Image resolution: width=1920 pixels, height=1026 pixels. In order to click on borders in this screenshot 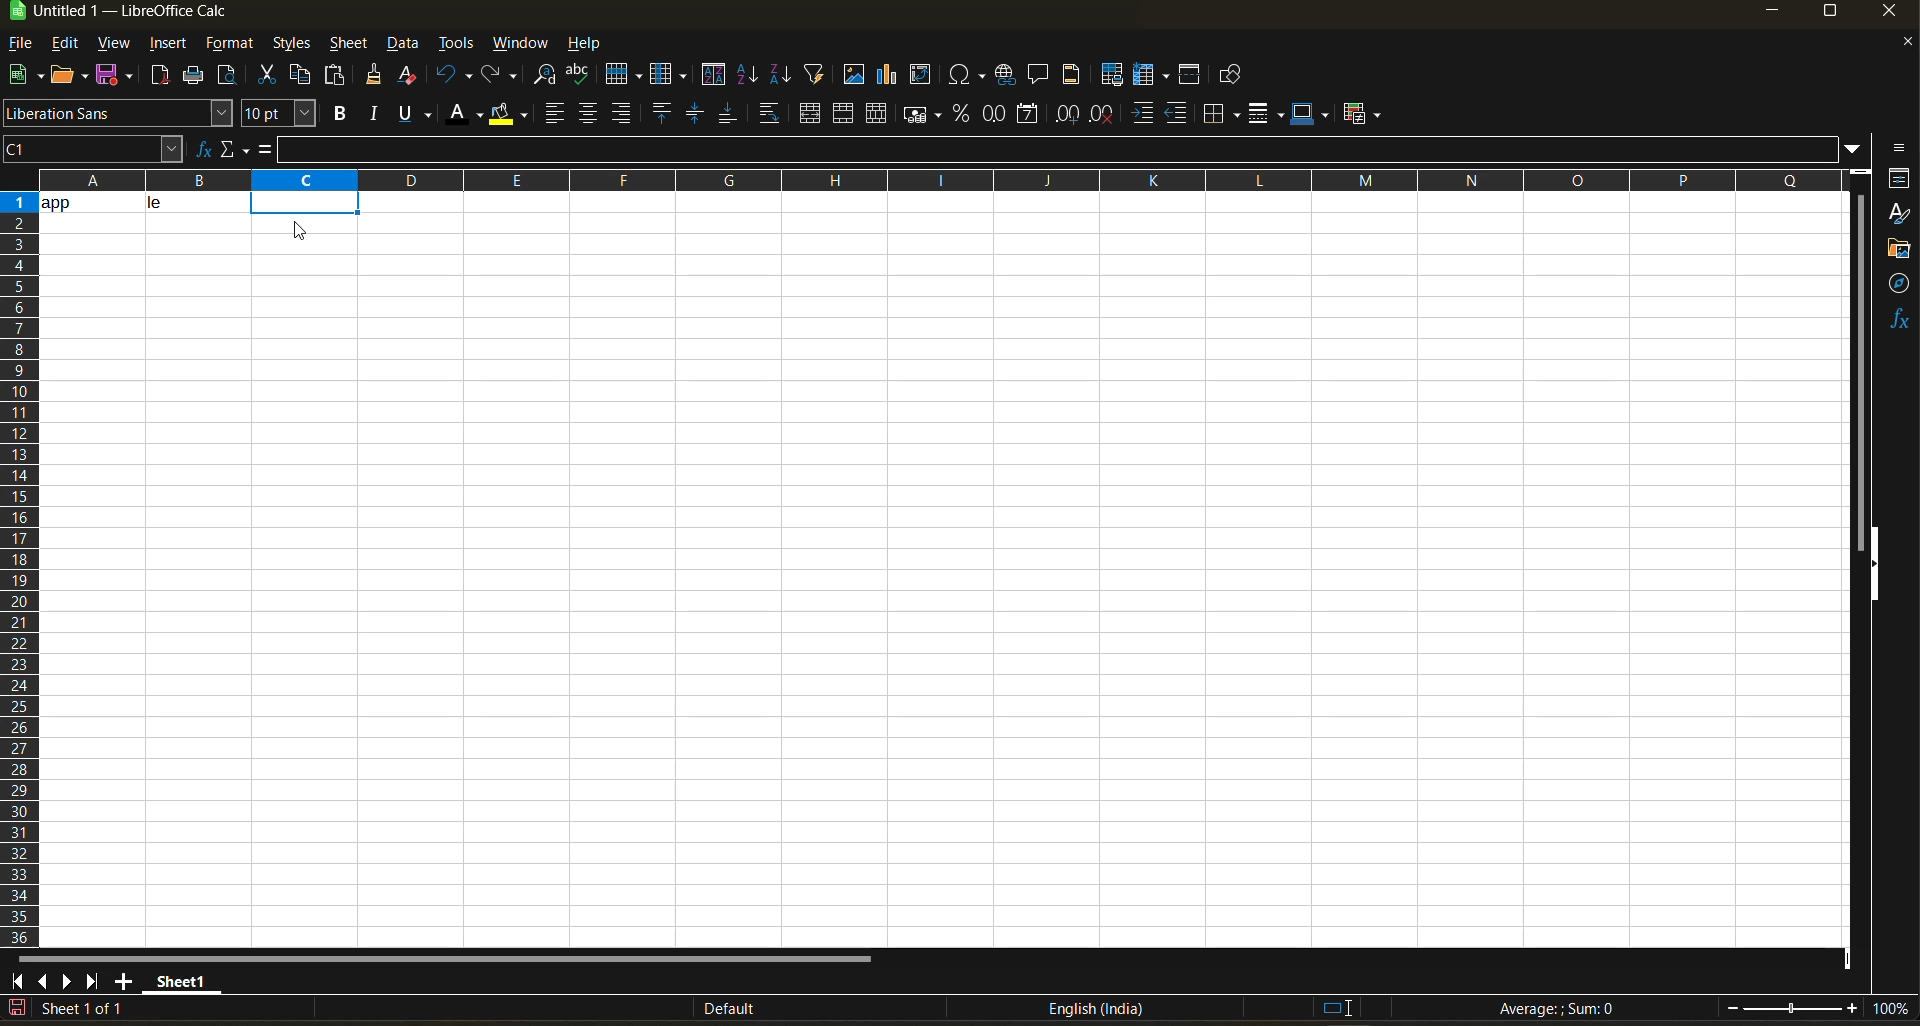, I will do `click(1222, 114)`.